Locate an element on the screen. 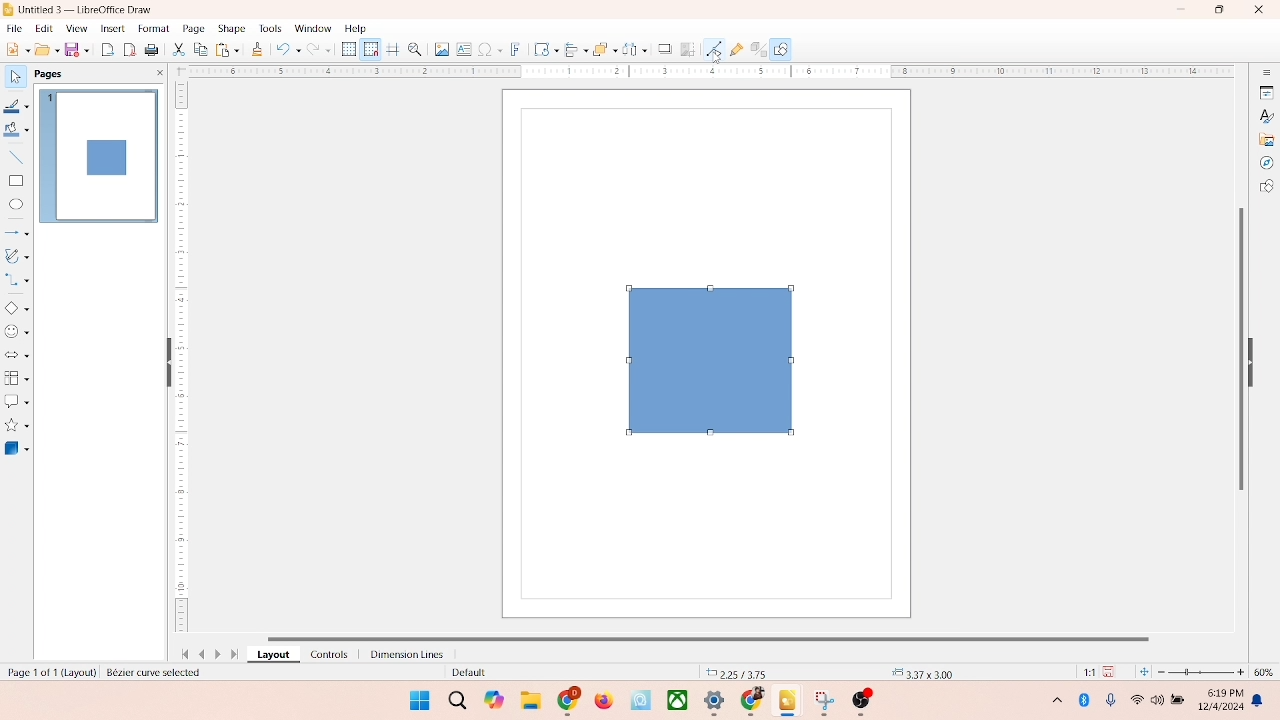 The image size is (1280, 720). previous page is located at coordinates (202, 654).